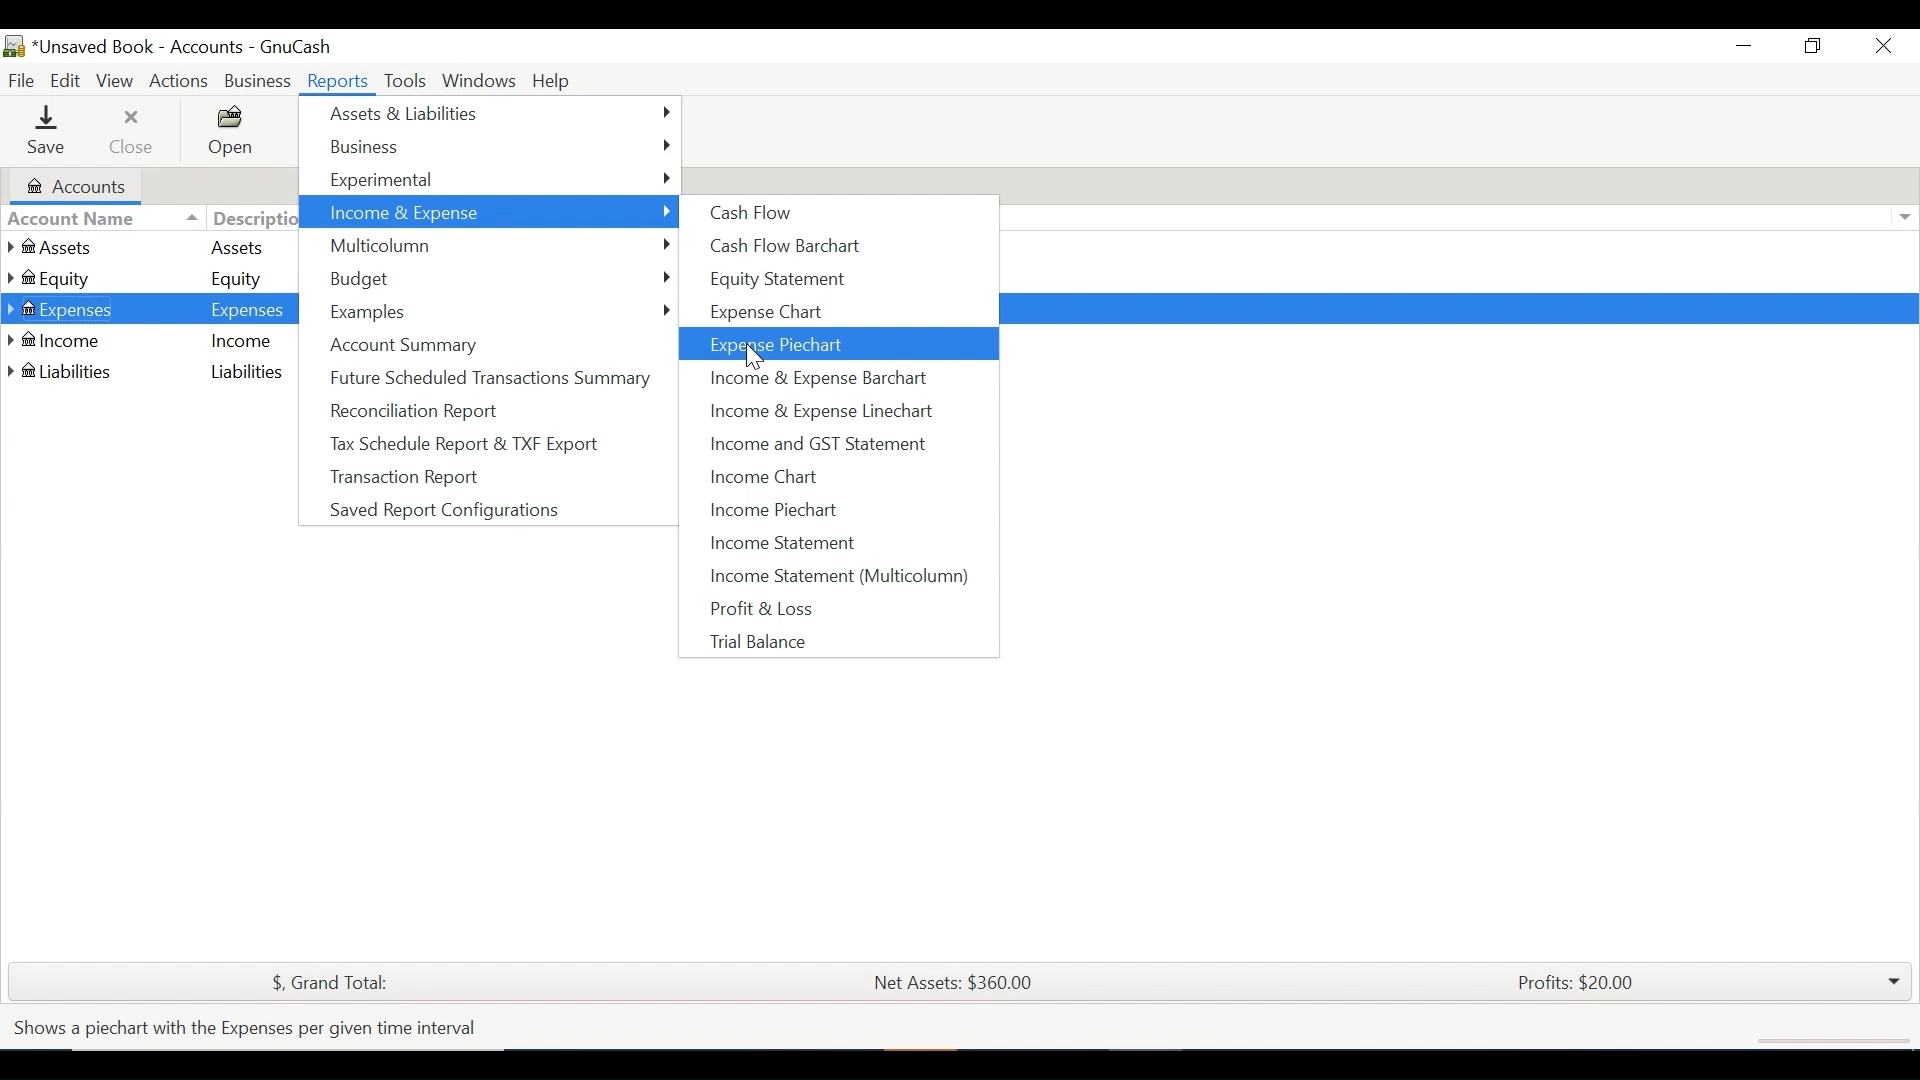 The image size is (1920, 1080). What do you see at coordinates (825, 411) in the screenshot?
I see `Income & Expense Linechart` at bounding box center [825, 411].